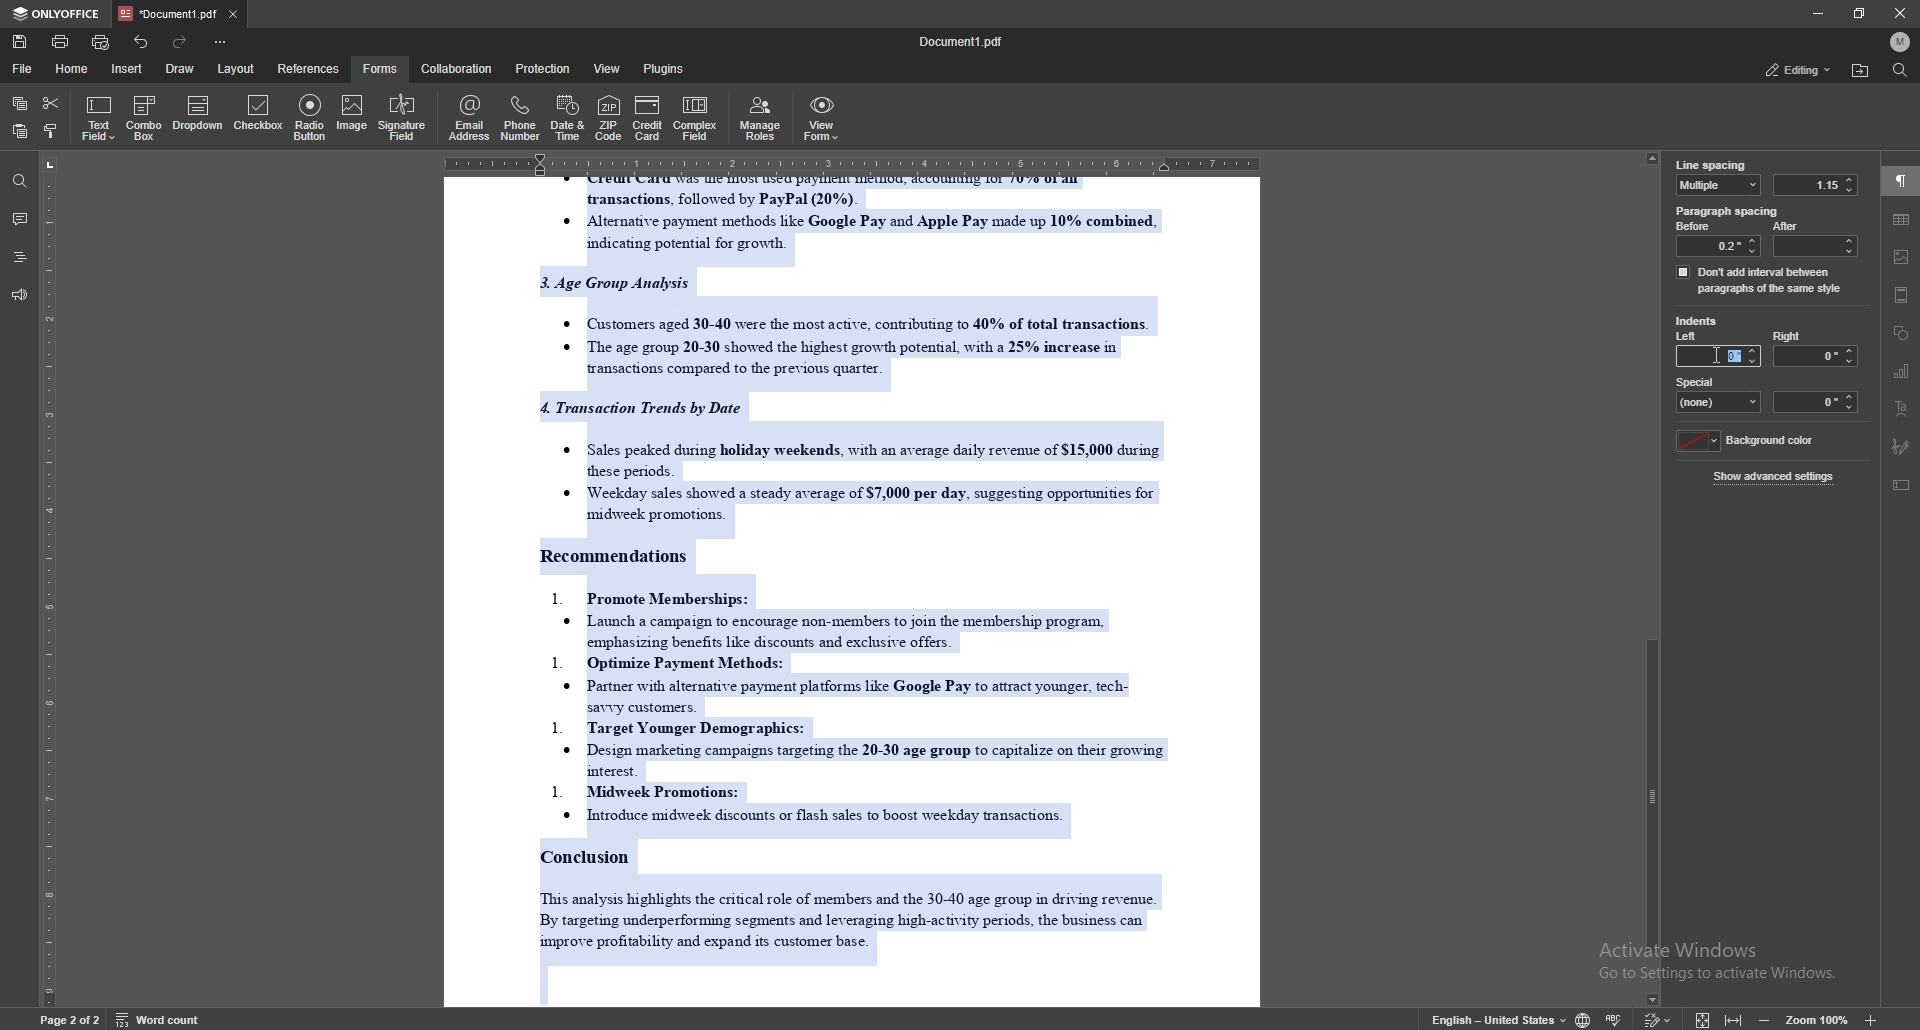  What do you see at coordinates (235, 69) in the screenshot?
I see `layout` at bounding box center [235, 69].